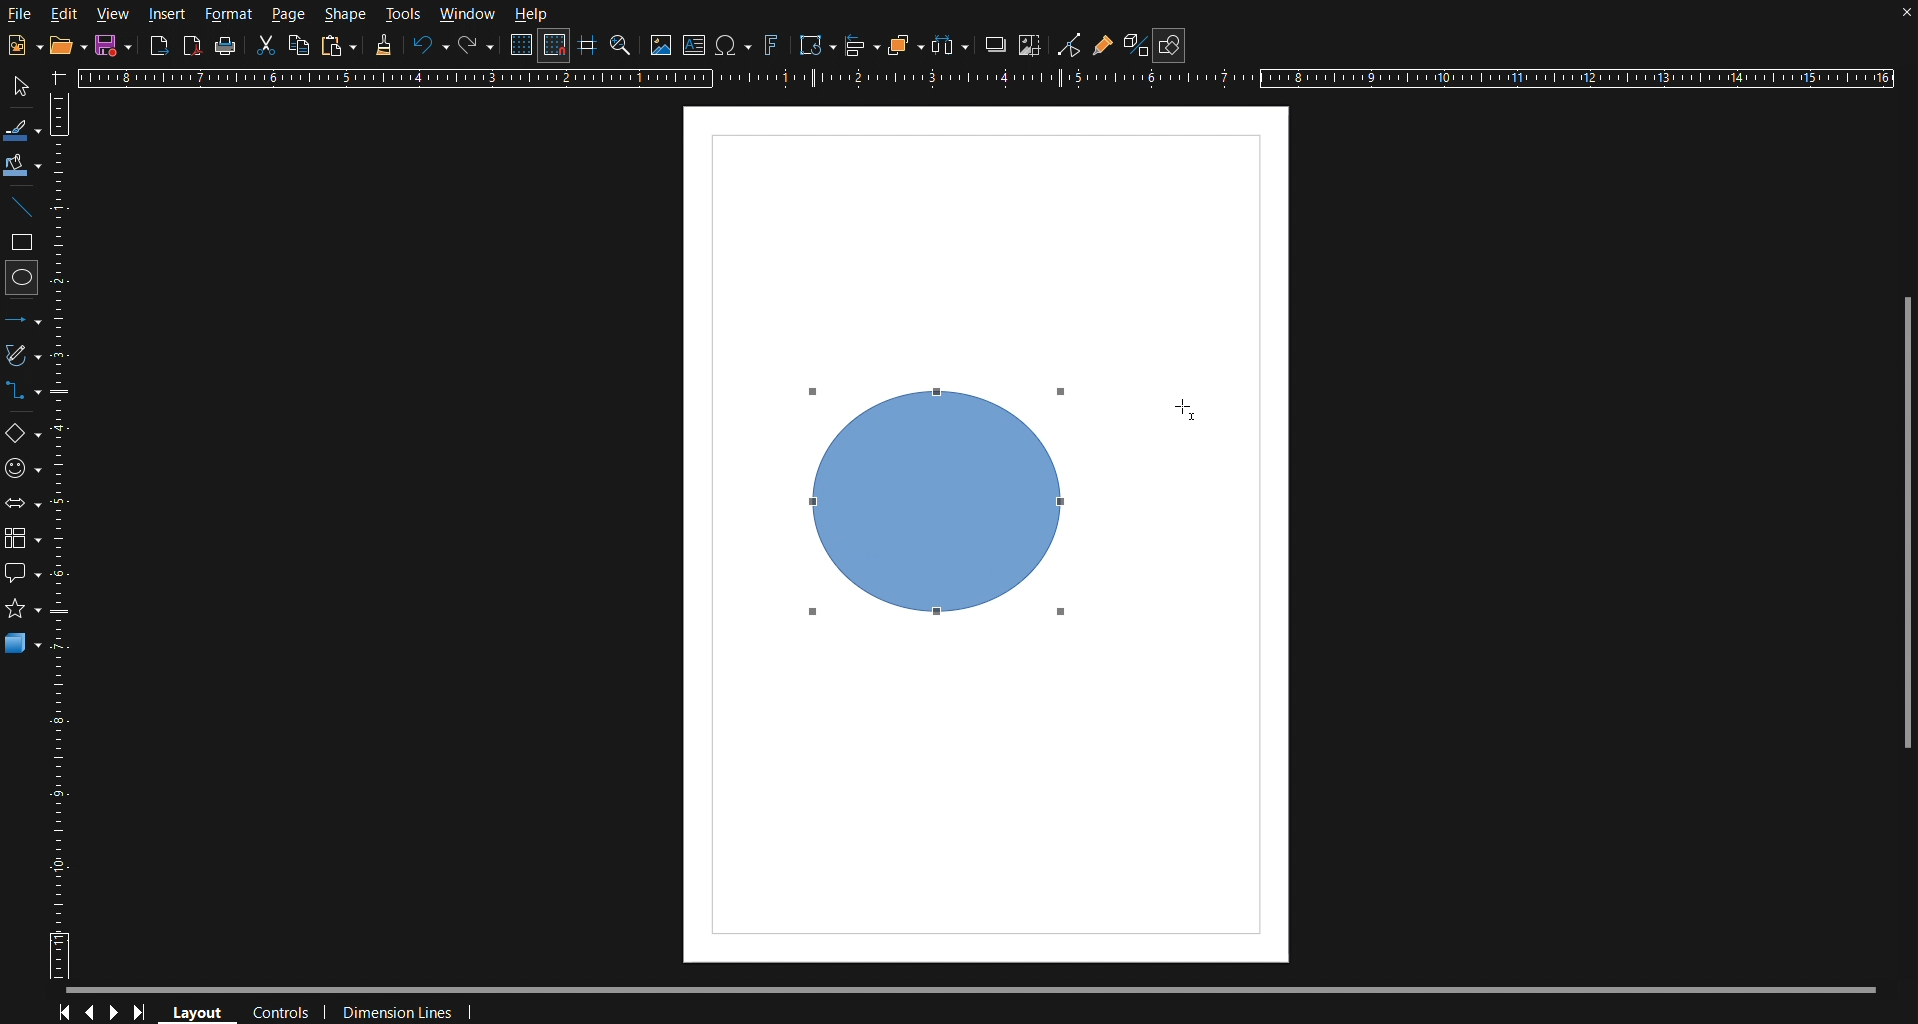 Image resolution: width=1918 pixels, height=1024 pixels. I want to click on close, so click(1899, 17).